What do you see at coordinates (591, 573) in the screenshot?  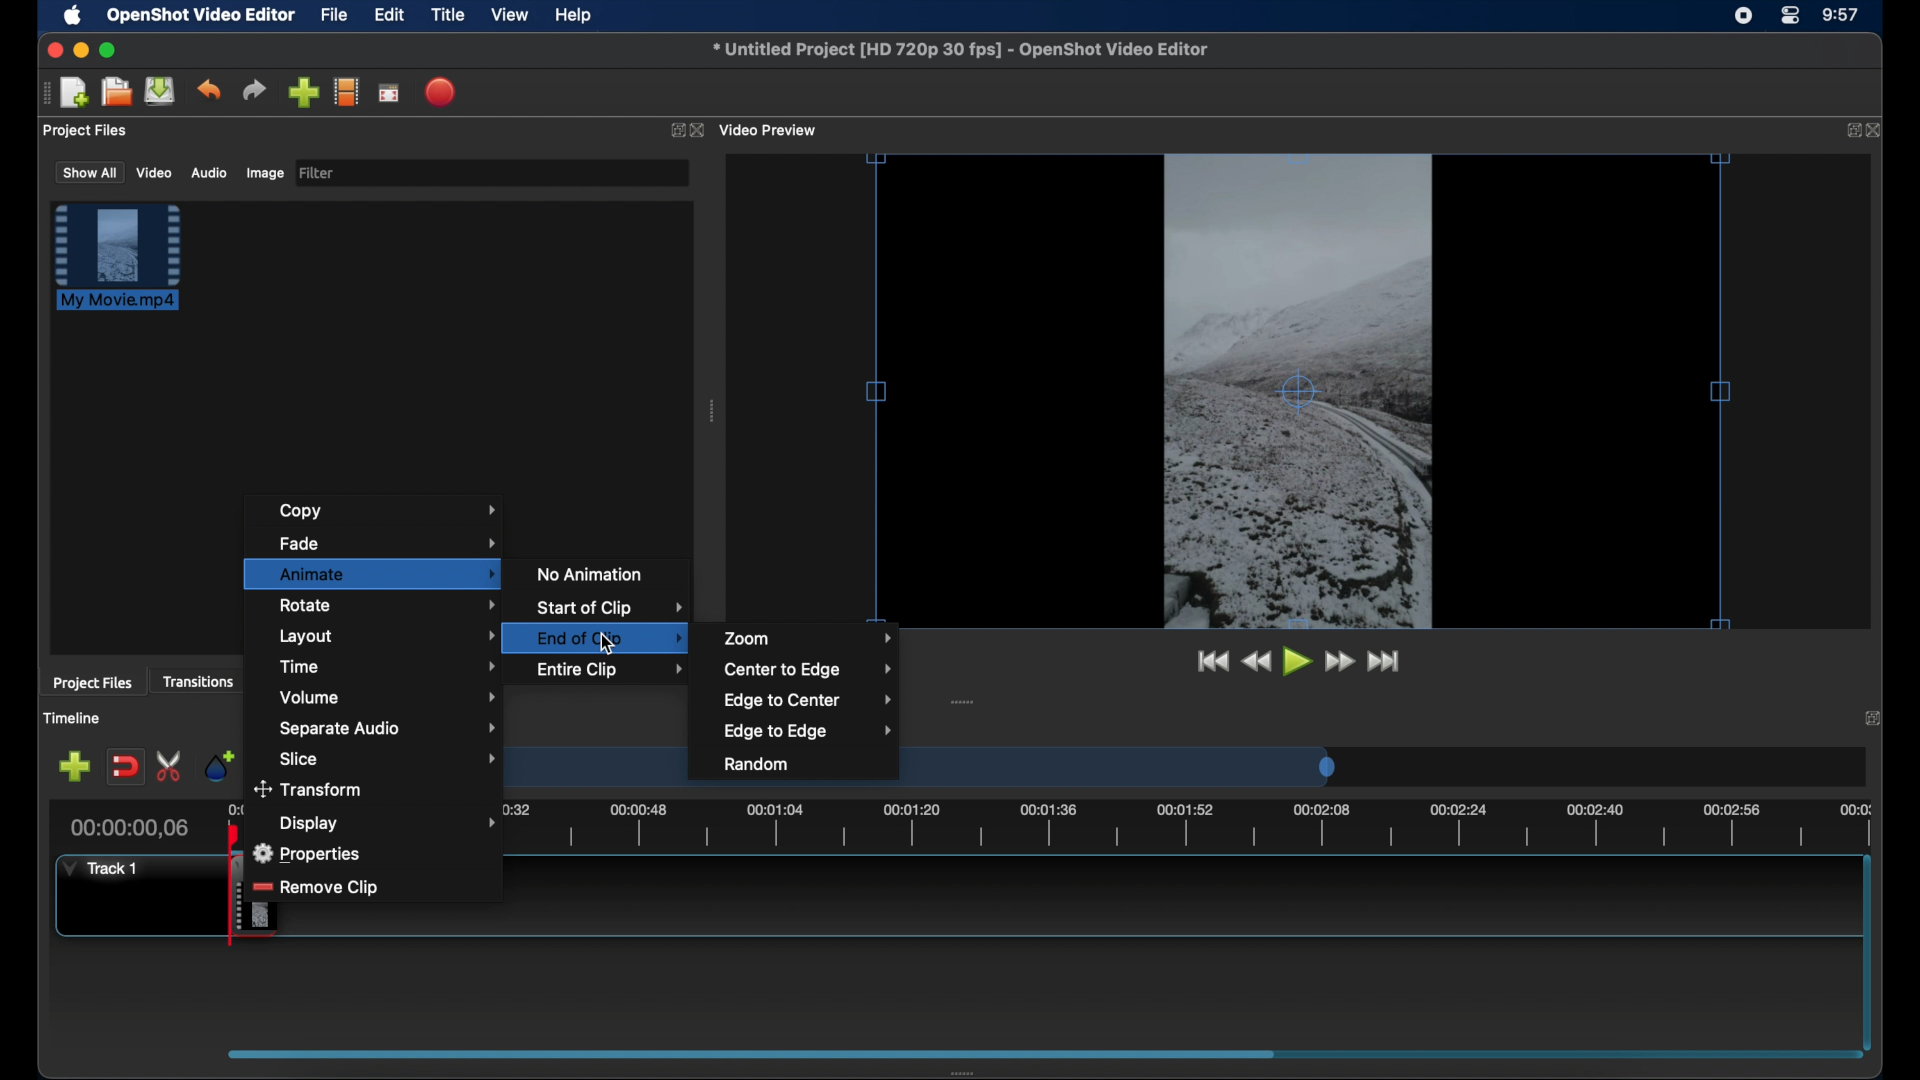 I see `no animation` at bounding box center [591, 573].